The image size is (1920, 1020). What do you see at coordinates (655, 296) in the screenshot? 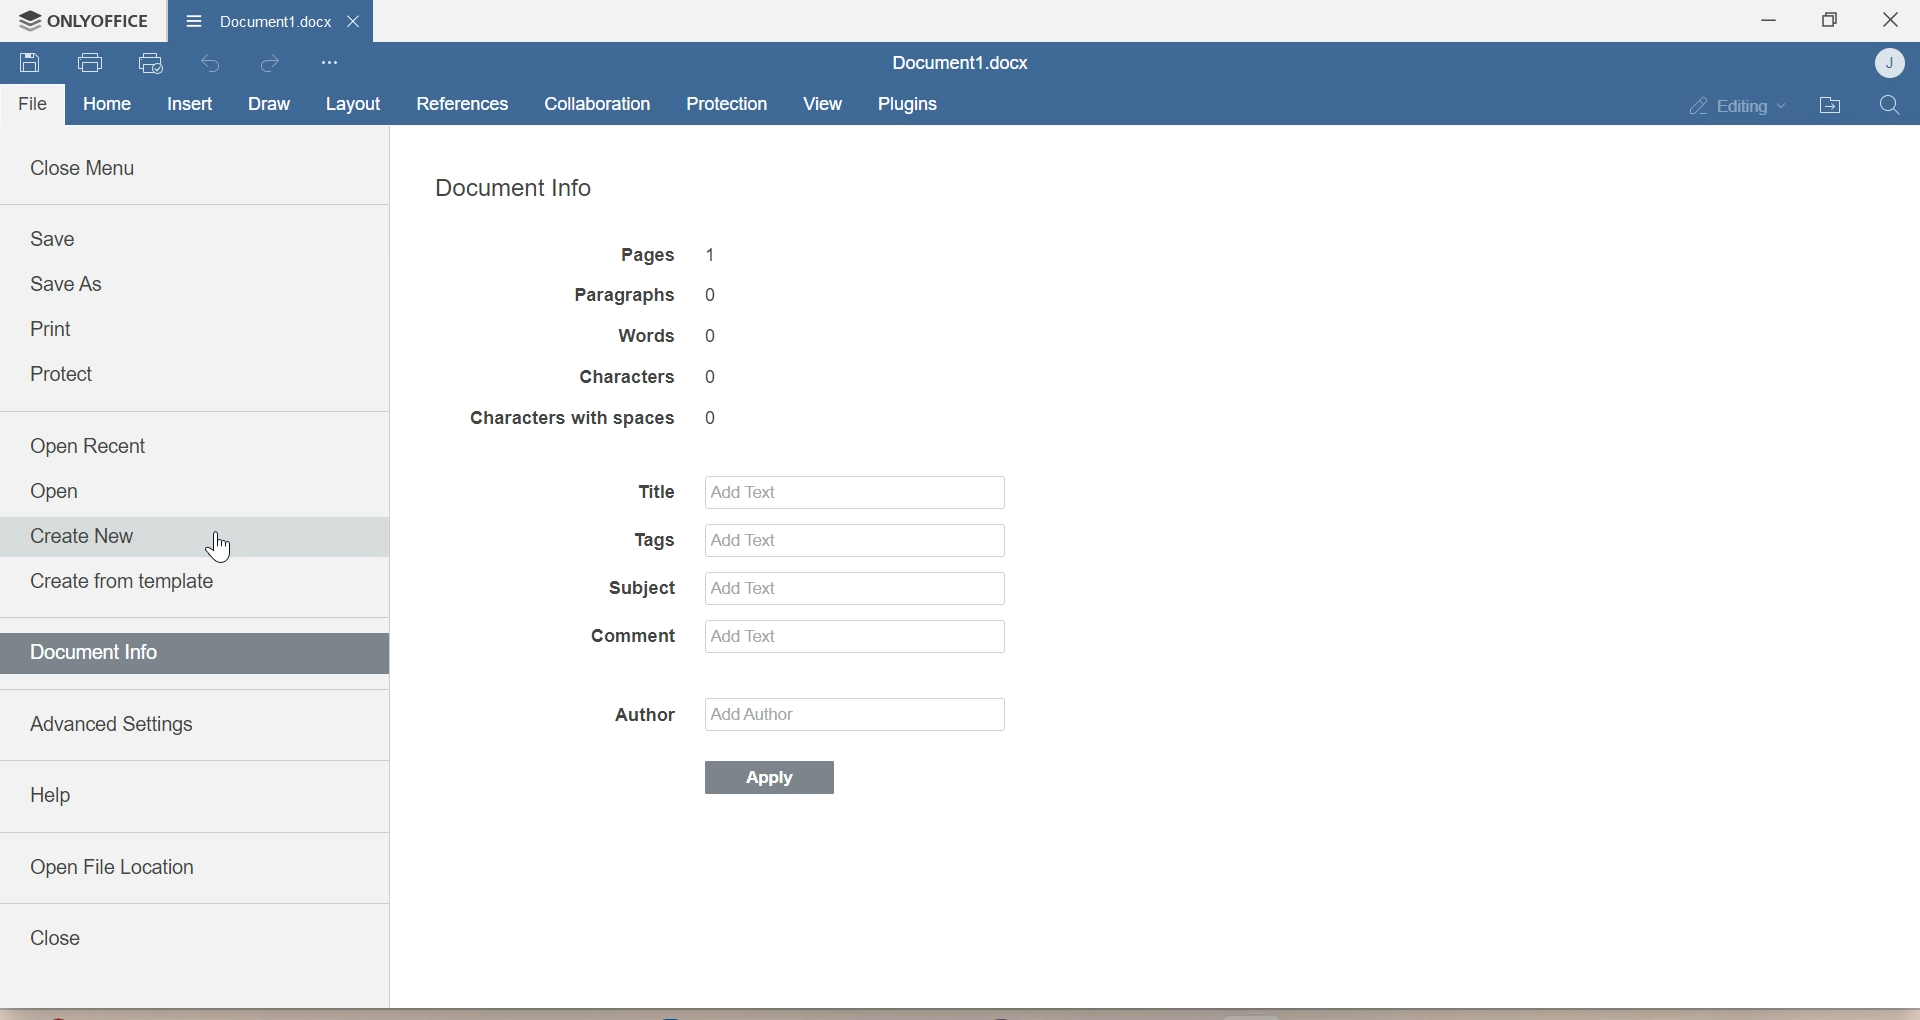
I see `Paragraphs 0` at bounding box center [655, 296].